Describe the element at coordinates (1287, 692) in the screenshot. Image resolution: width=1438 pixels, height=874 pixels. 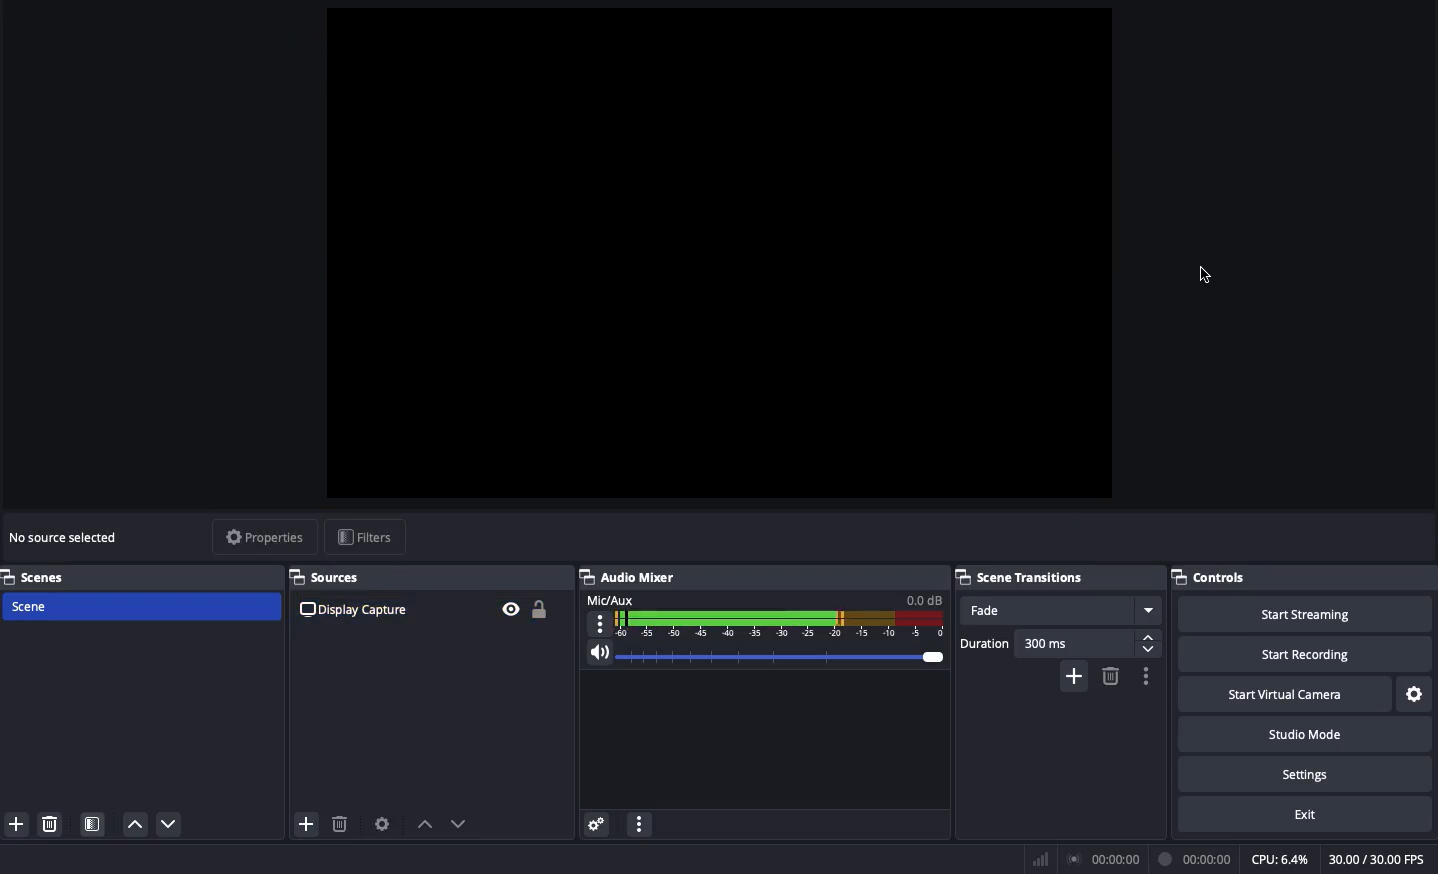
I see `Start virtual camera` at that location.